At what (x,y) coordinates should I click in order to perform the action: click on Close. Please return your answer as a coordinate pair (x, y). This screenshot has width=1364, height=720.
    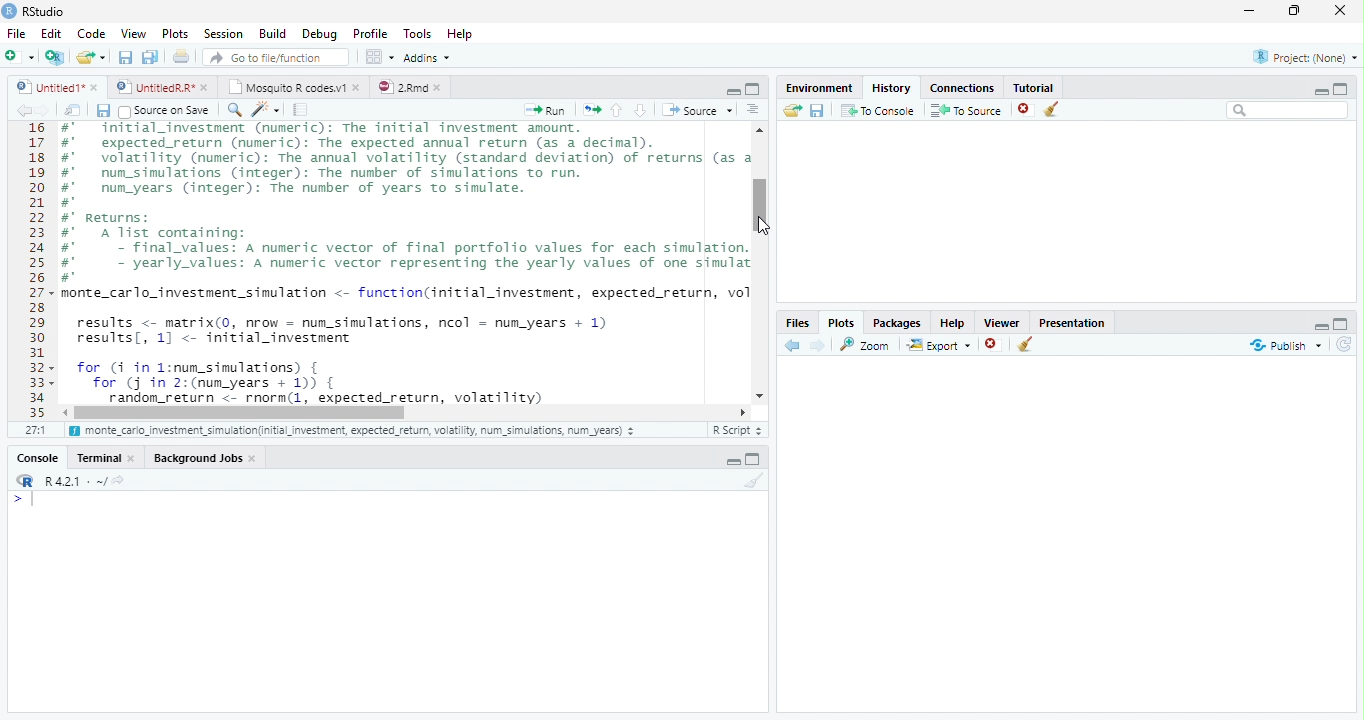
    Looking at the image, I should click on (1342, 12).